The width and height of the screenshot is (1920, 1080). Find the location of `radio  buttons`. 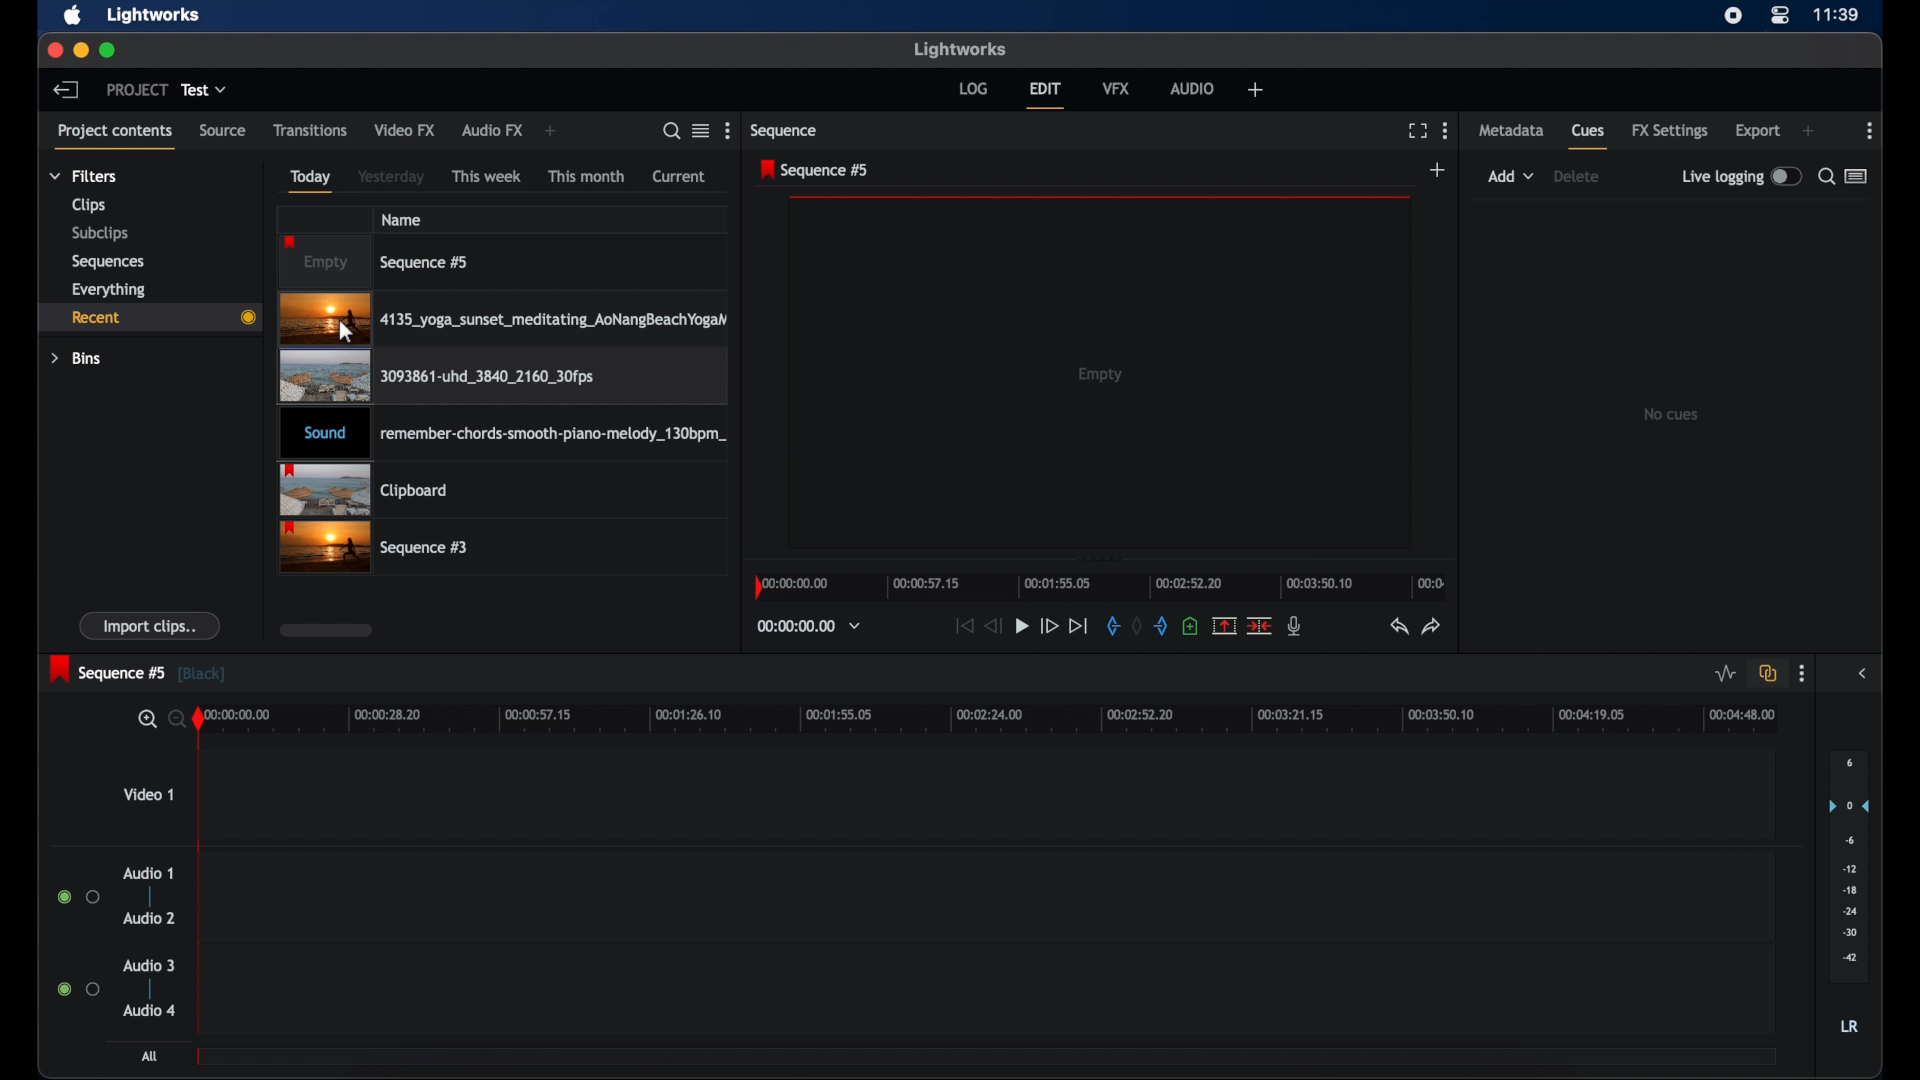

radio  buttons is located at coordinates (79, 989).